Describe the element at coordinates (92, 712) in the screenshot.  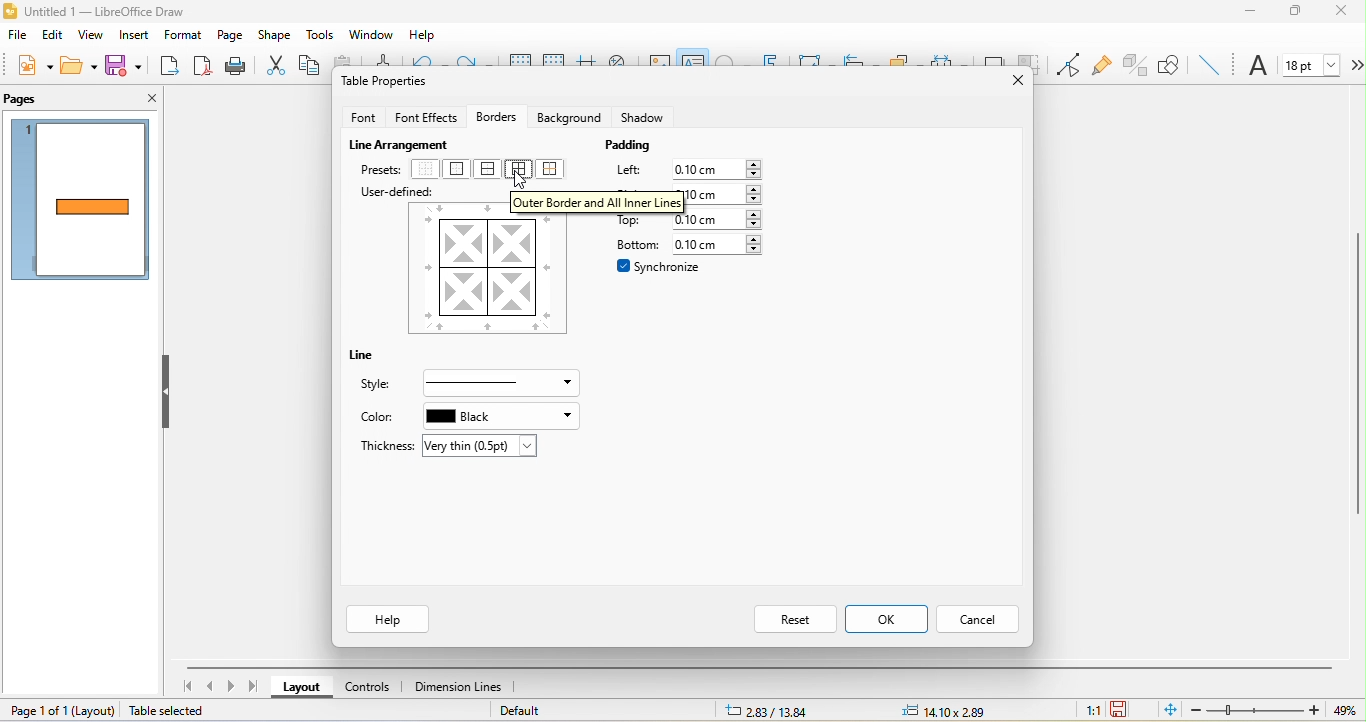
I see `layout` at that location.